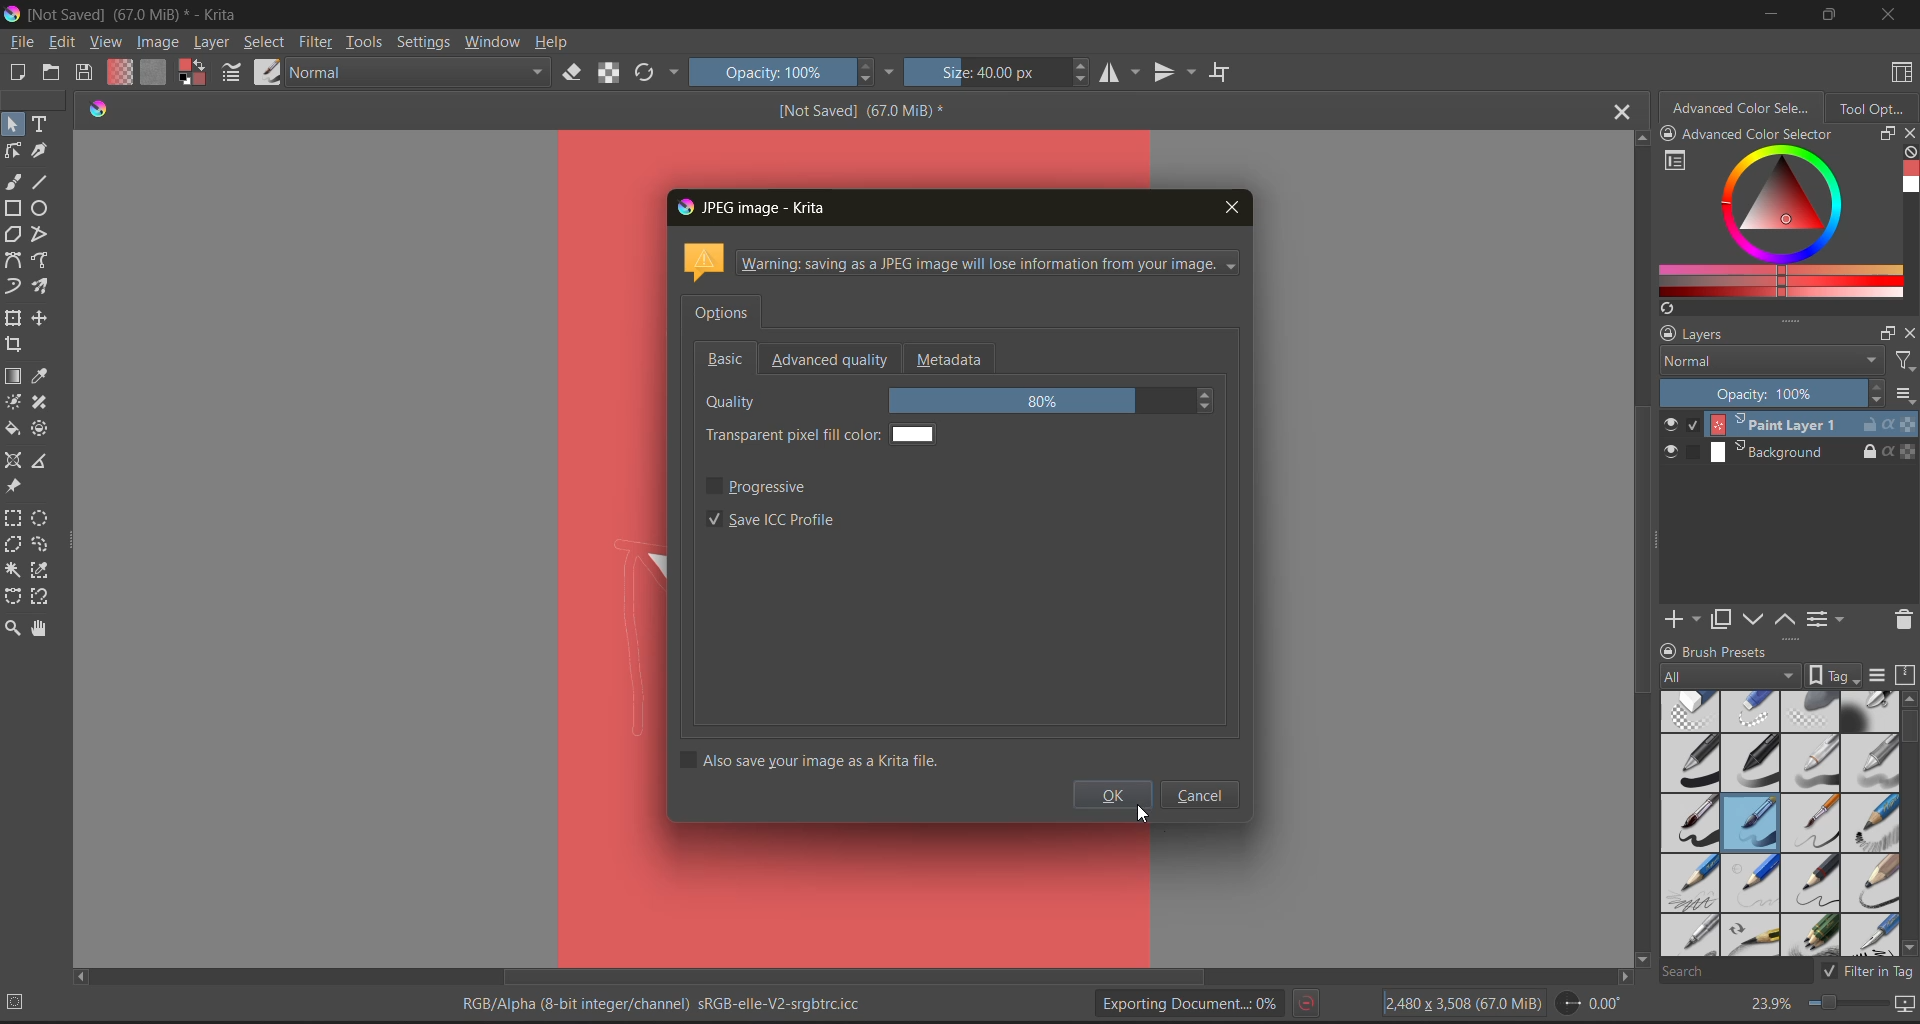  What do you see at coordinates (1782, 825) in the screenshot?
I see `brush presets` at bounding box center [1782, 825].